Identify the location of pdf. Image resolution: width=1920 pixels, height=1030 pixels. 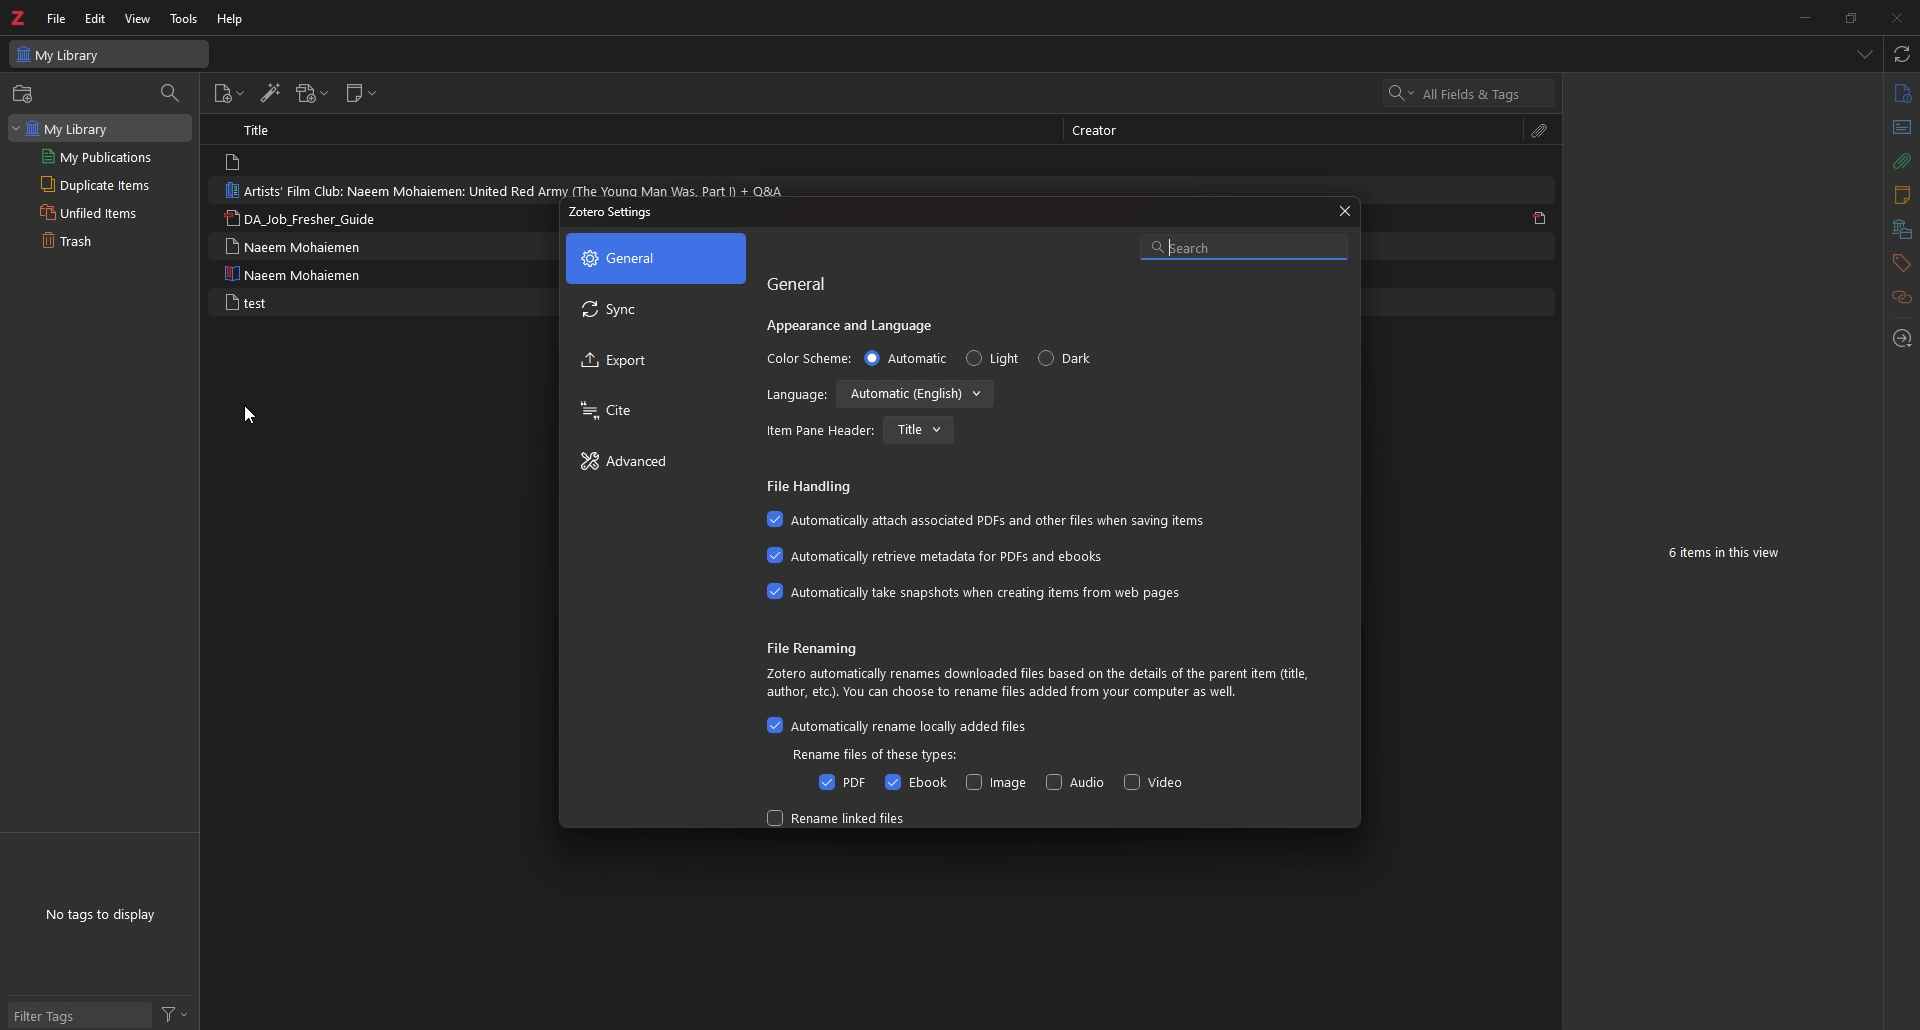
(839, 782).